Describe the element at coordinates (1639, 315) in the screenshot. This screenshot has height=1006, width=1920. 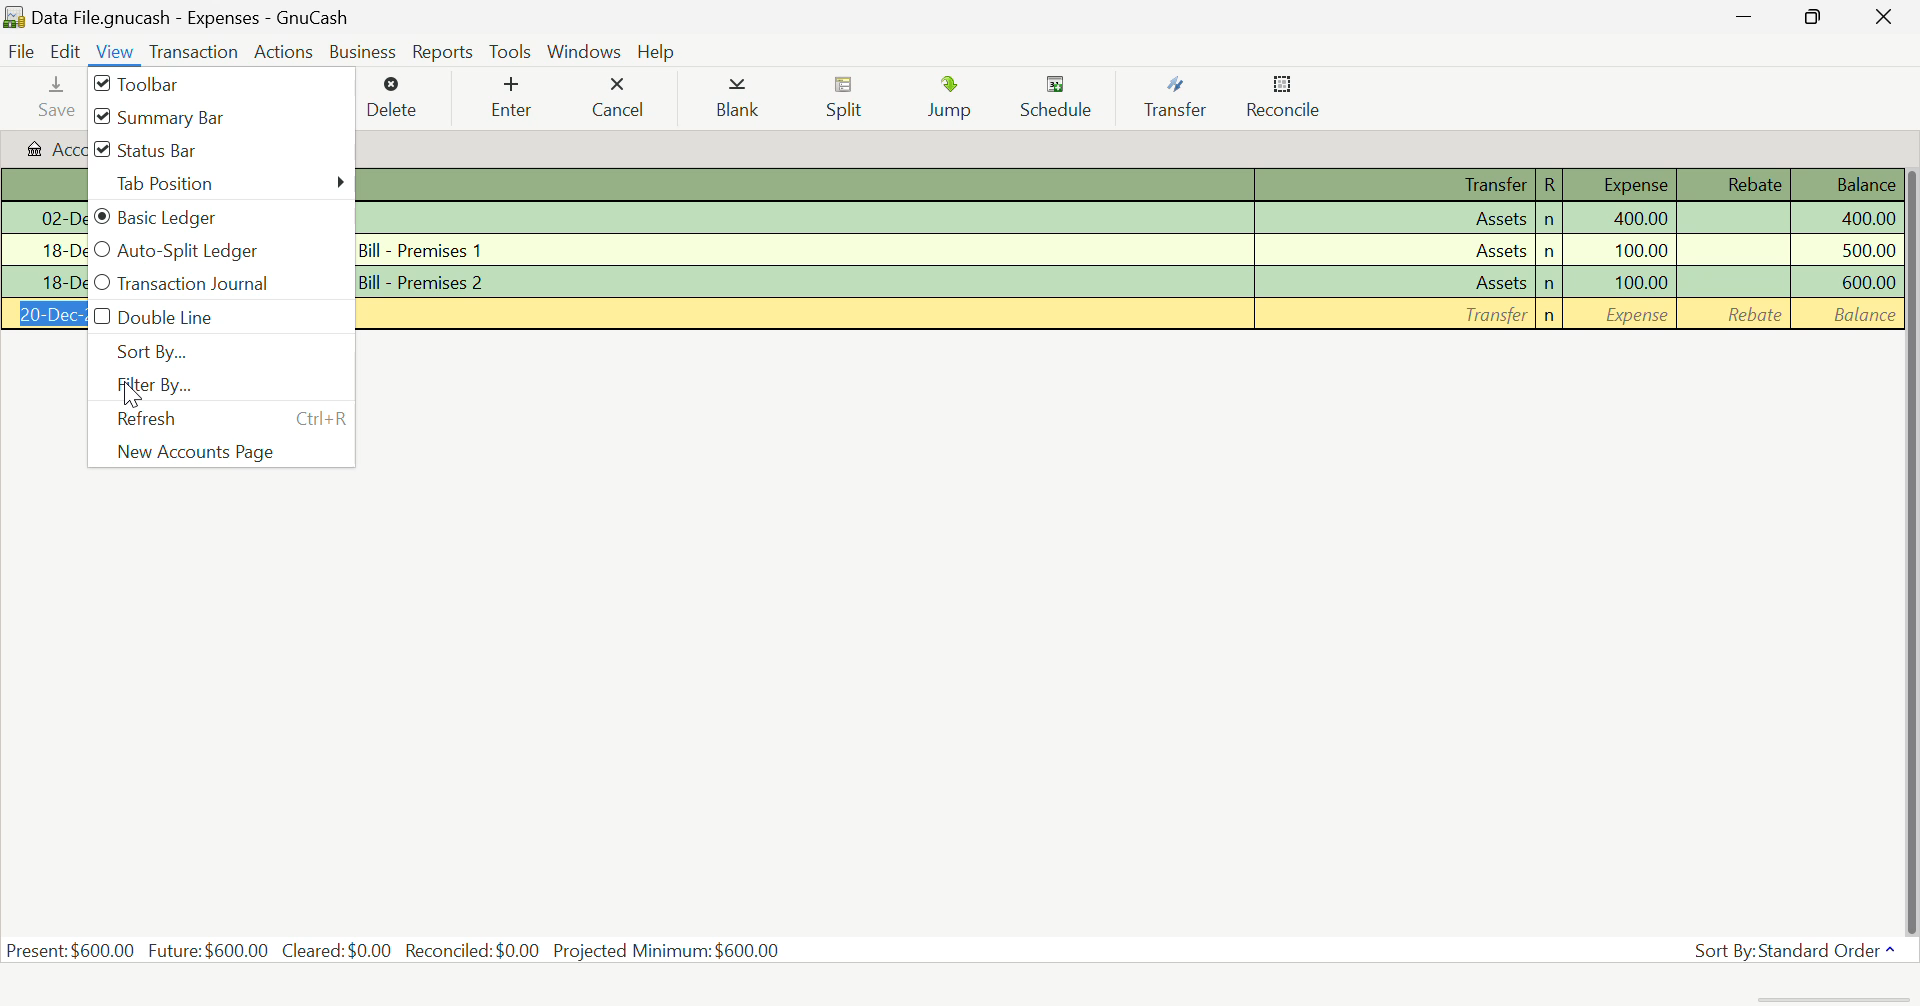
I see `Amount` at that location.